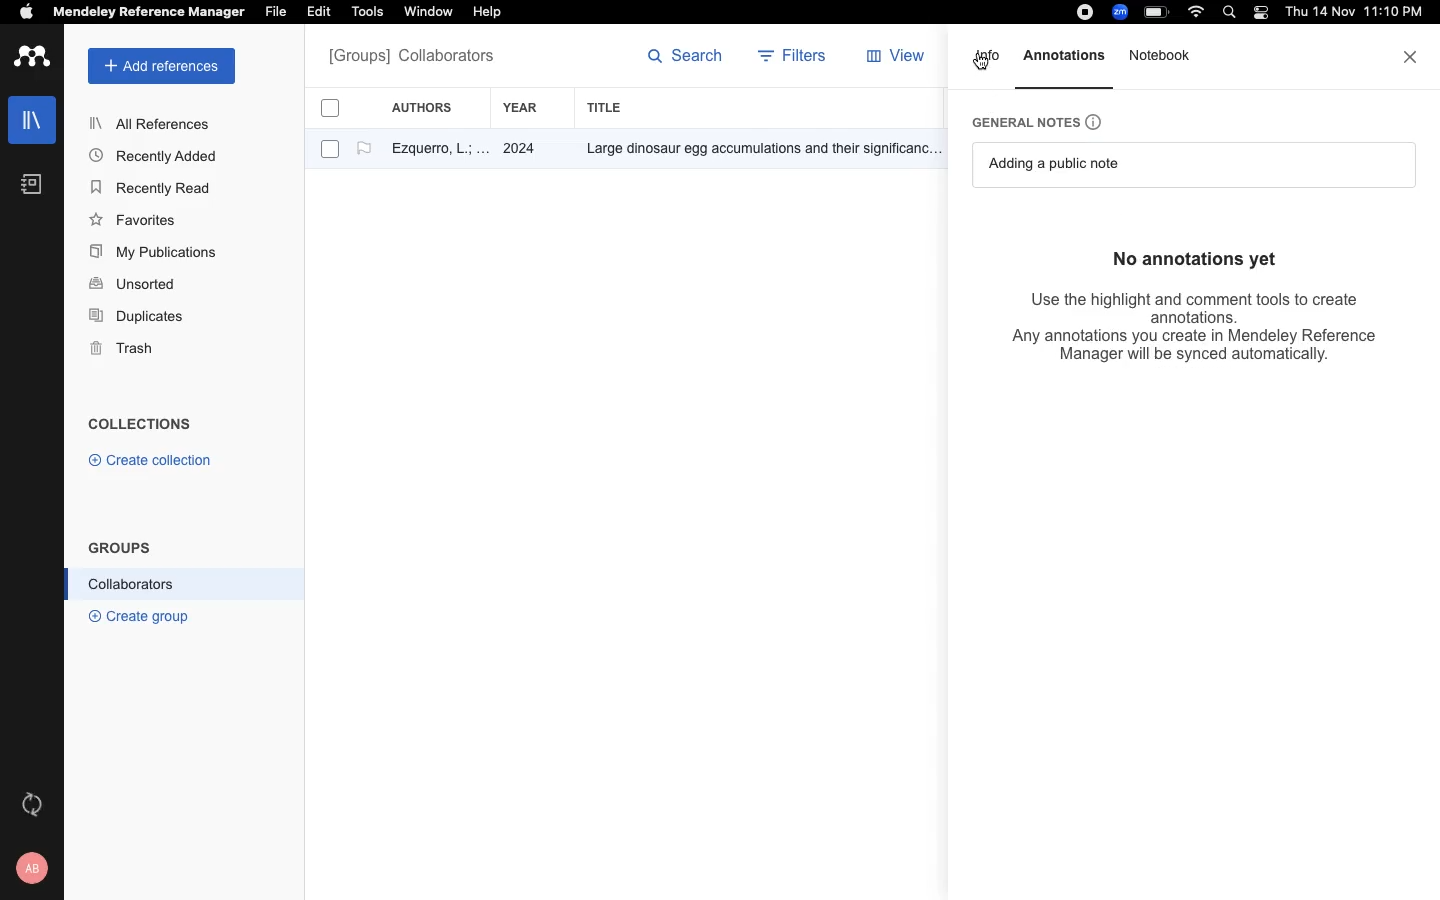 The image size is (1440, 900). I want to click on light/dark mode, so click(1260, 12).